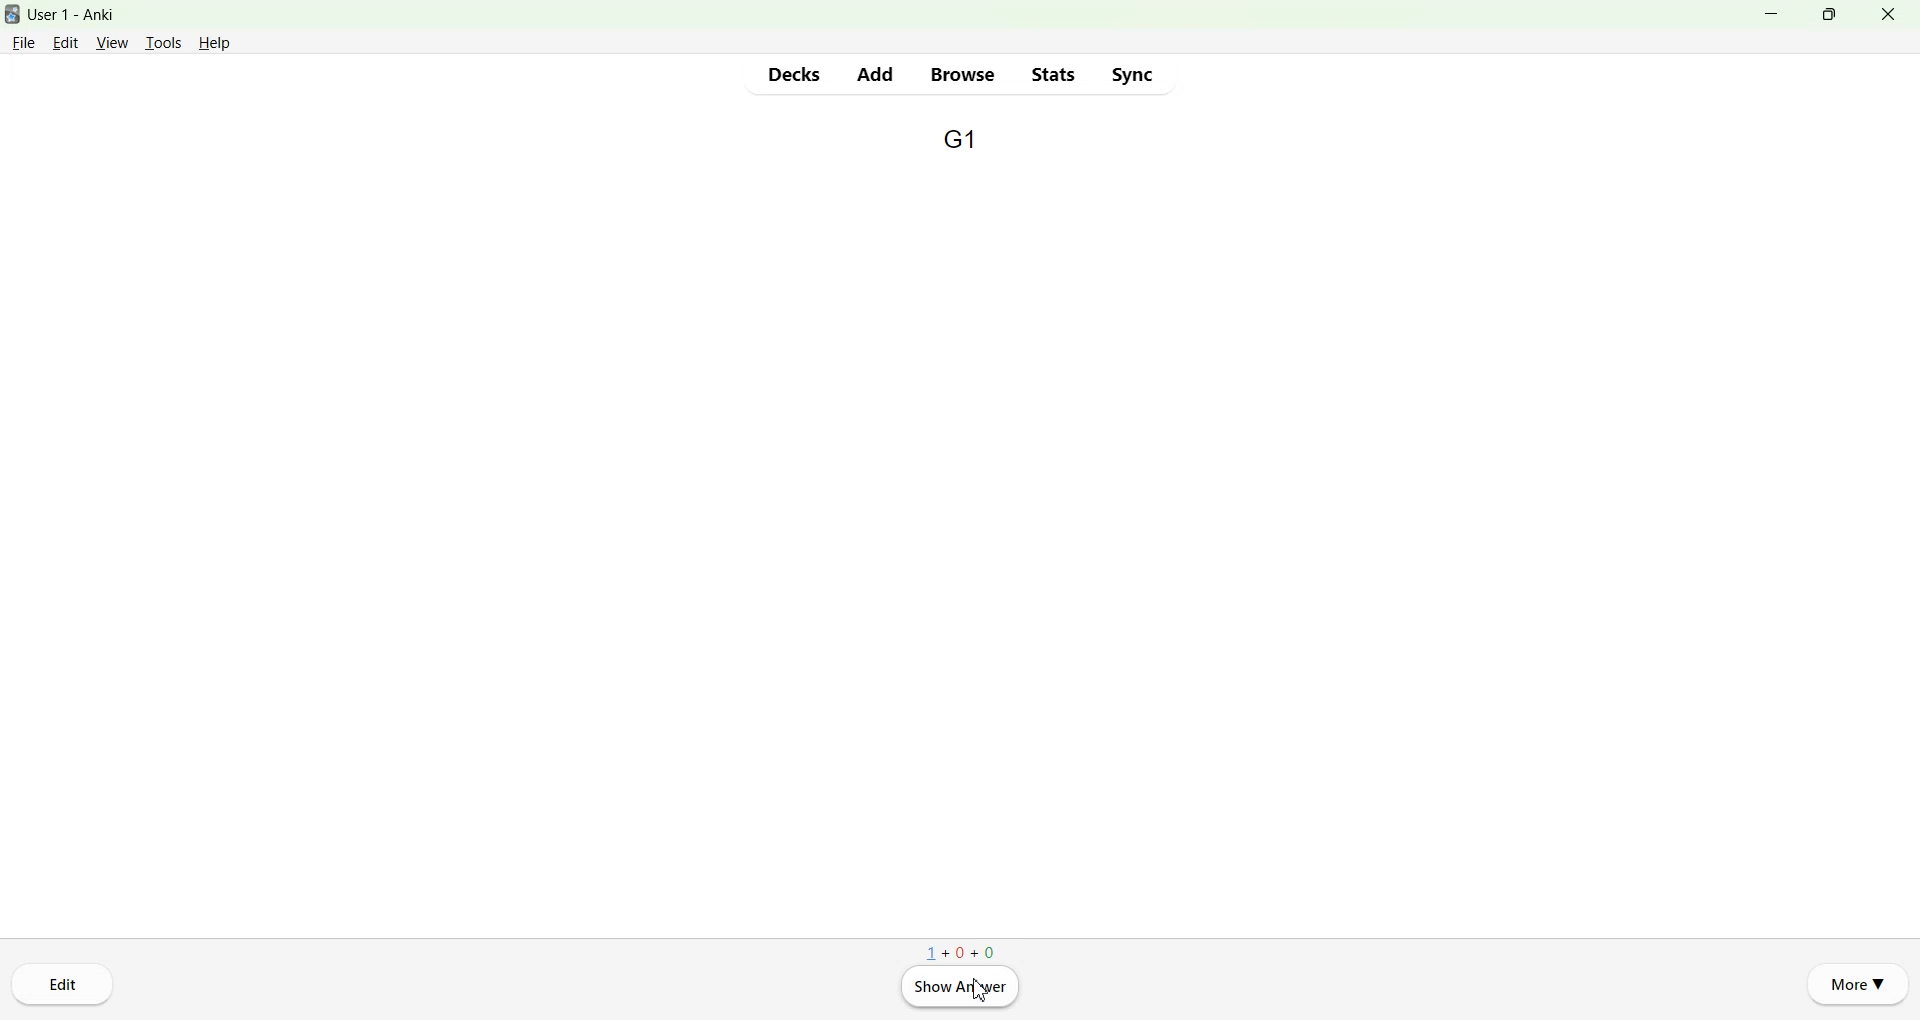 Image resolution: width=1920 pixels, height=1020 pixels. Describe the element at coordinates (874, 74) in the screenshot. I see `Add` at that location.